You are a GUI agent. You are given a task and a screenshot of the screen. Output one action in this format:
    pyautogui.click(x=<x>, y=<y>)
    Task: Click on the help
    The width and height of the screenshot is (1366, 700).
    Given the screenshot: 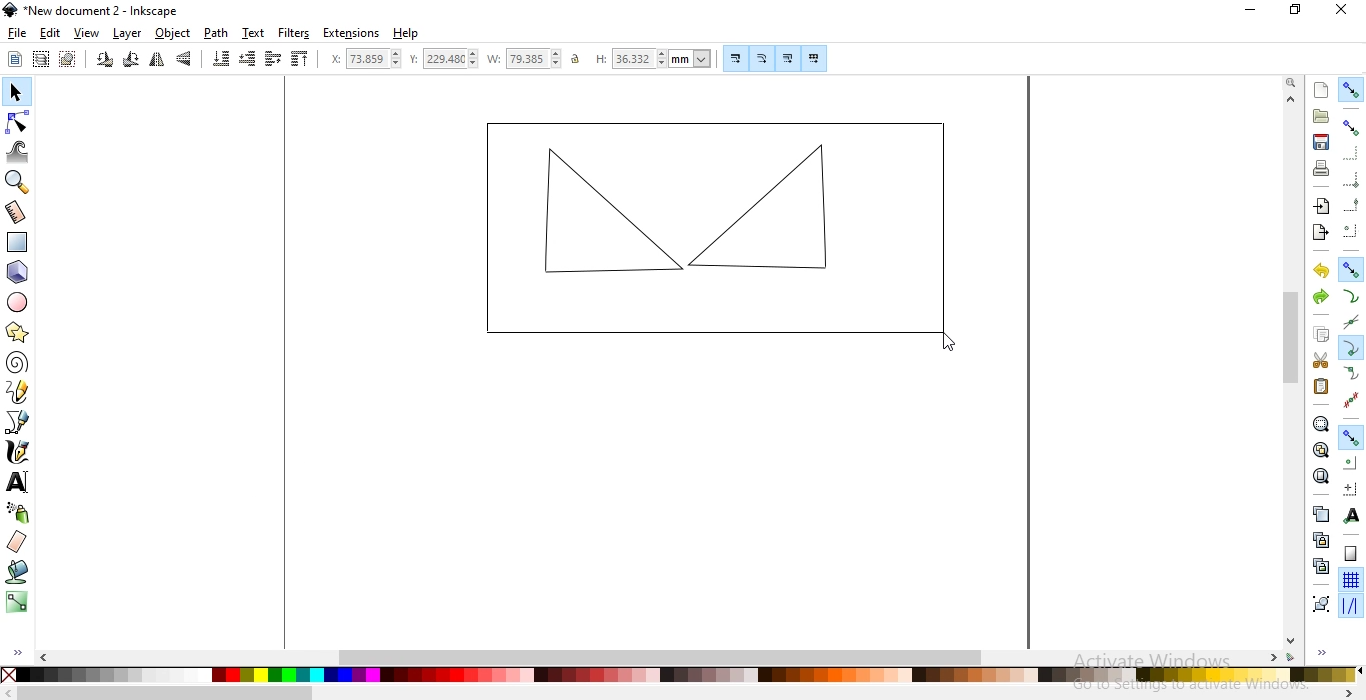 What is the action you would take?
    pyautogui.click(x=406, y=34)
    